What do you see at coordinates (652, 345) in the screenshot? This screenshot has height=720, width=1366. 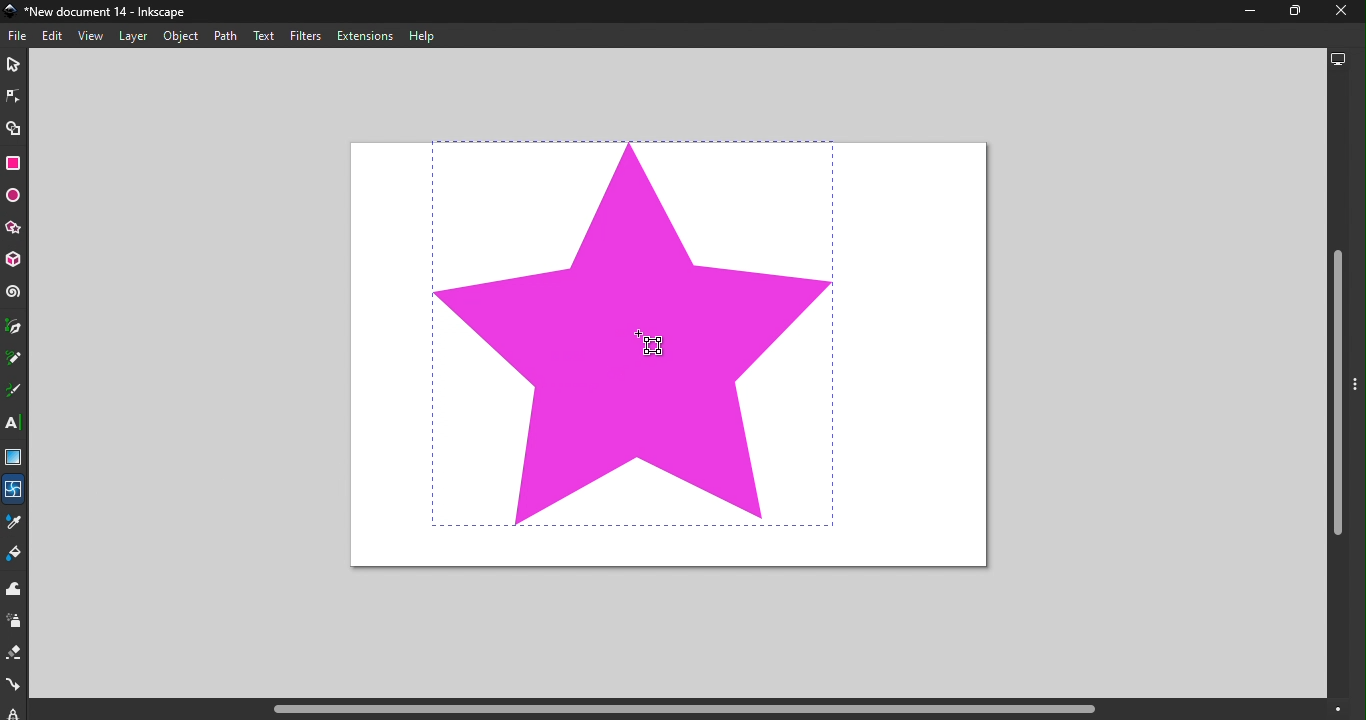 I see `Cursor` at bounding box center [652, 345].